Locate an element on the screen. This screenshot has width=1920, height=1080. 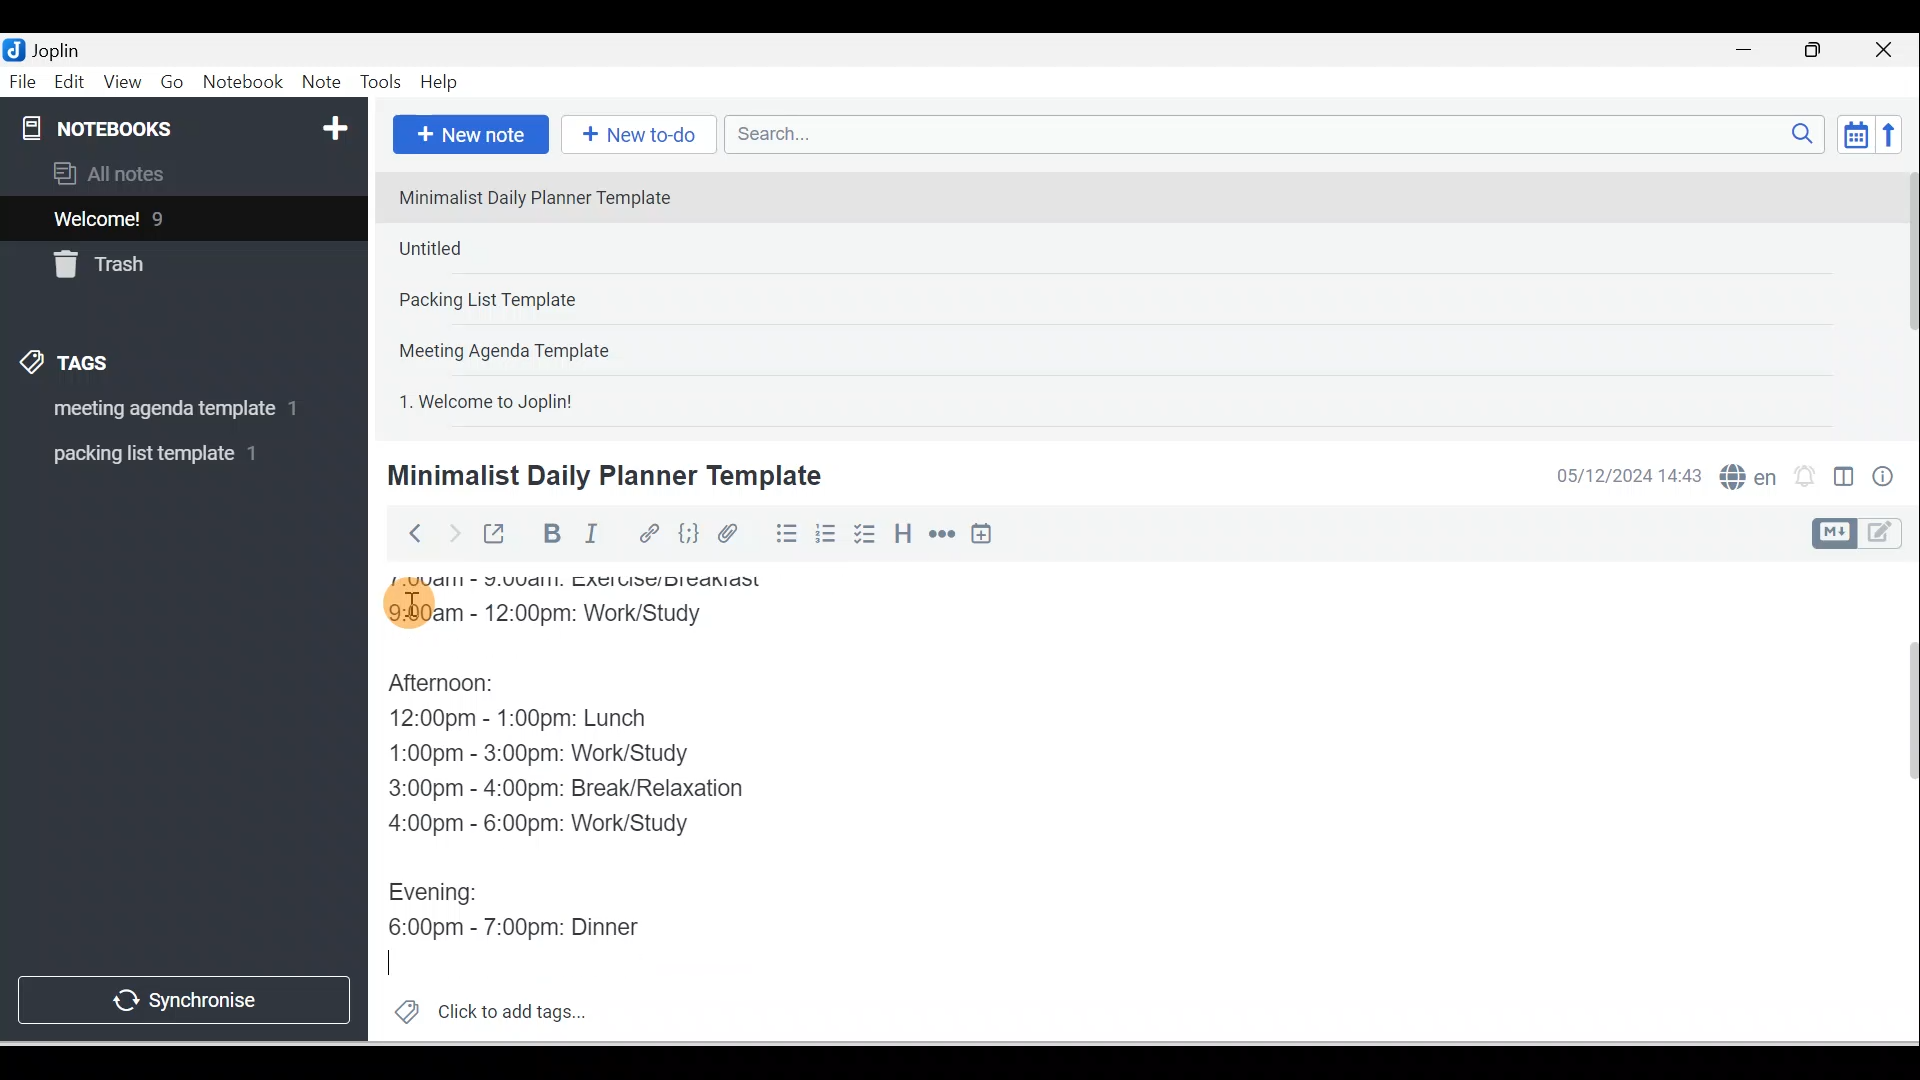
Minimise is located at coordinates (1750, 52).